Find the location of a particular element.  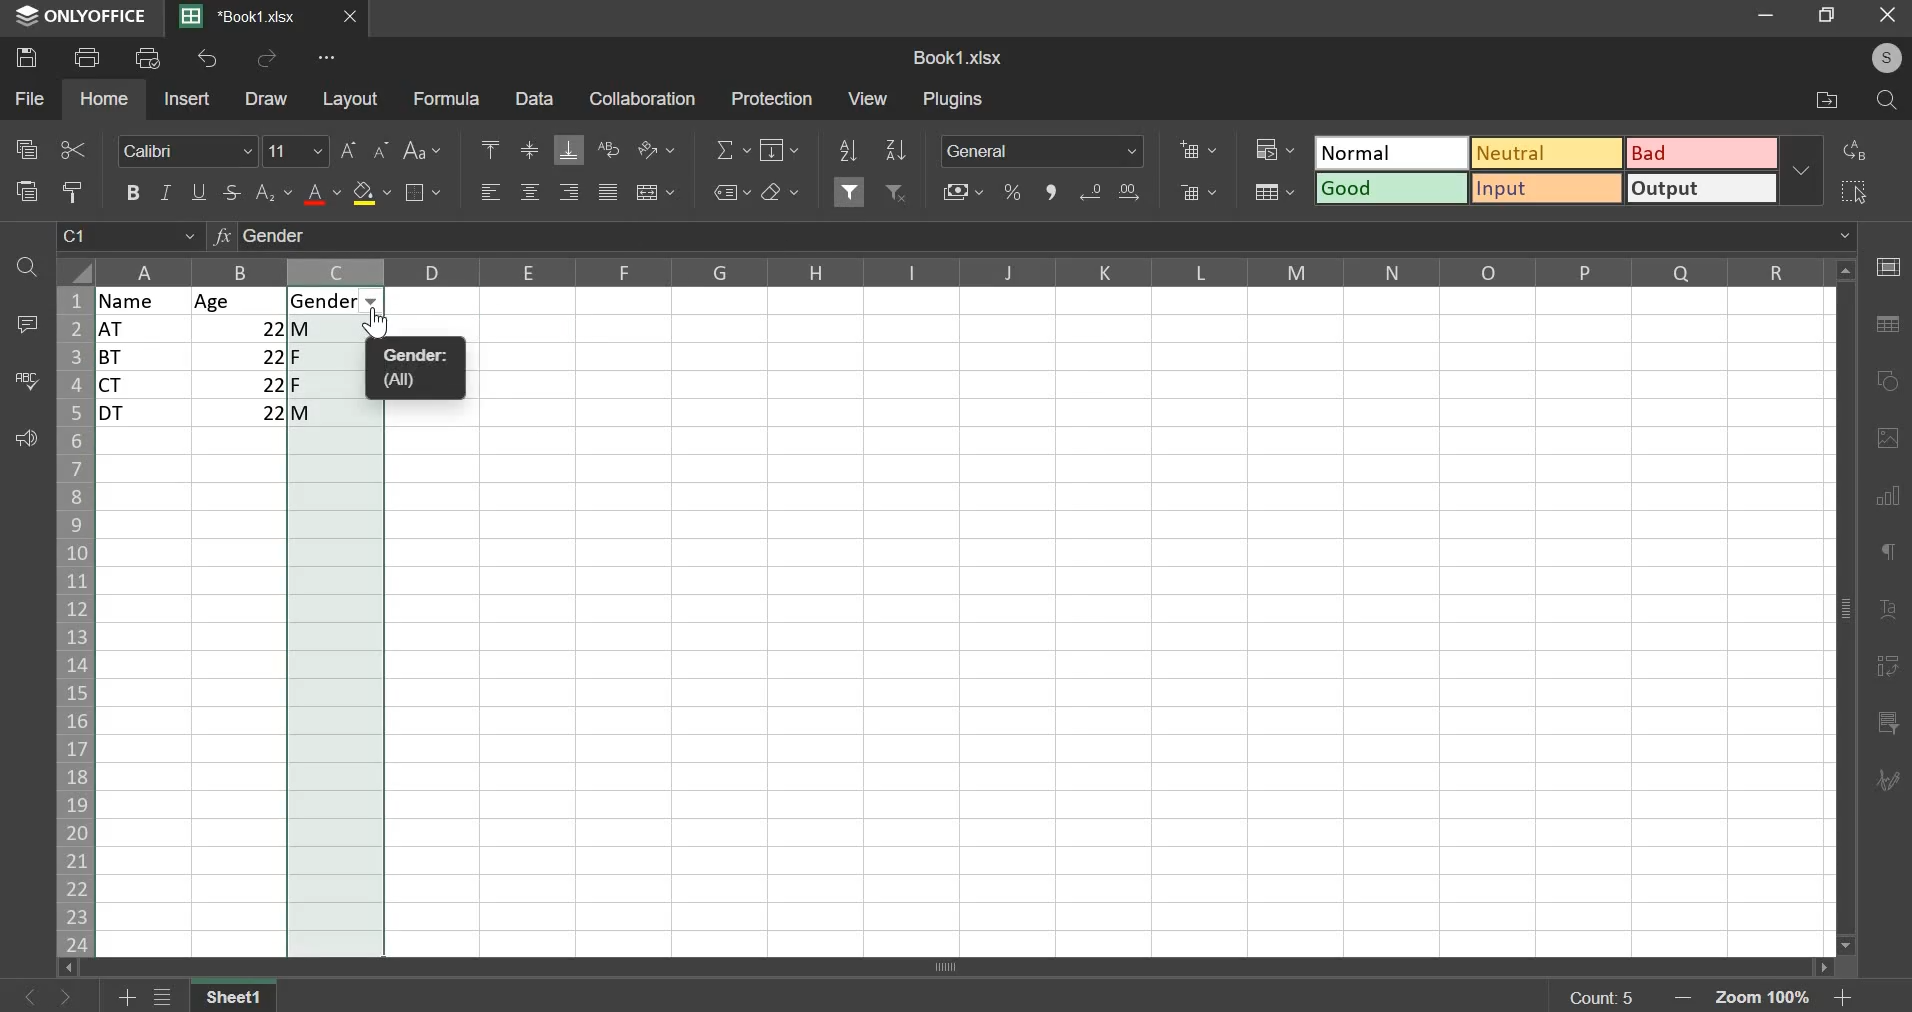

save is located at coordinates (25, 58).